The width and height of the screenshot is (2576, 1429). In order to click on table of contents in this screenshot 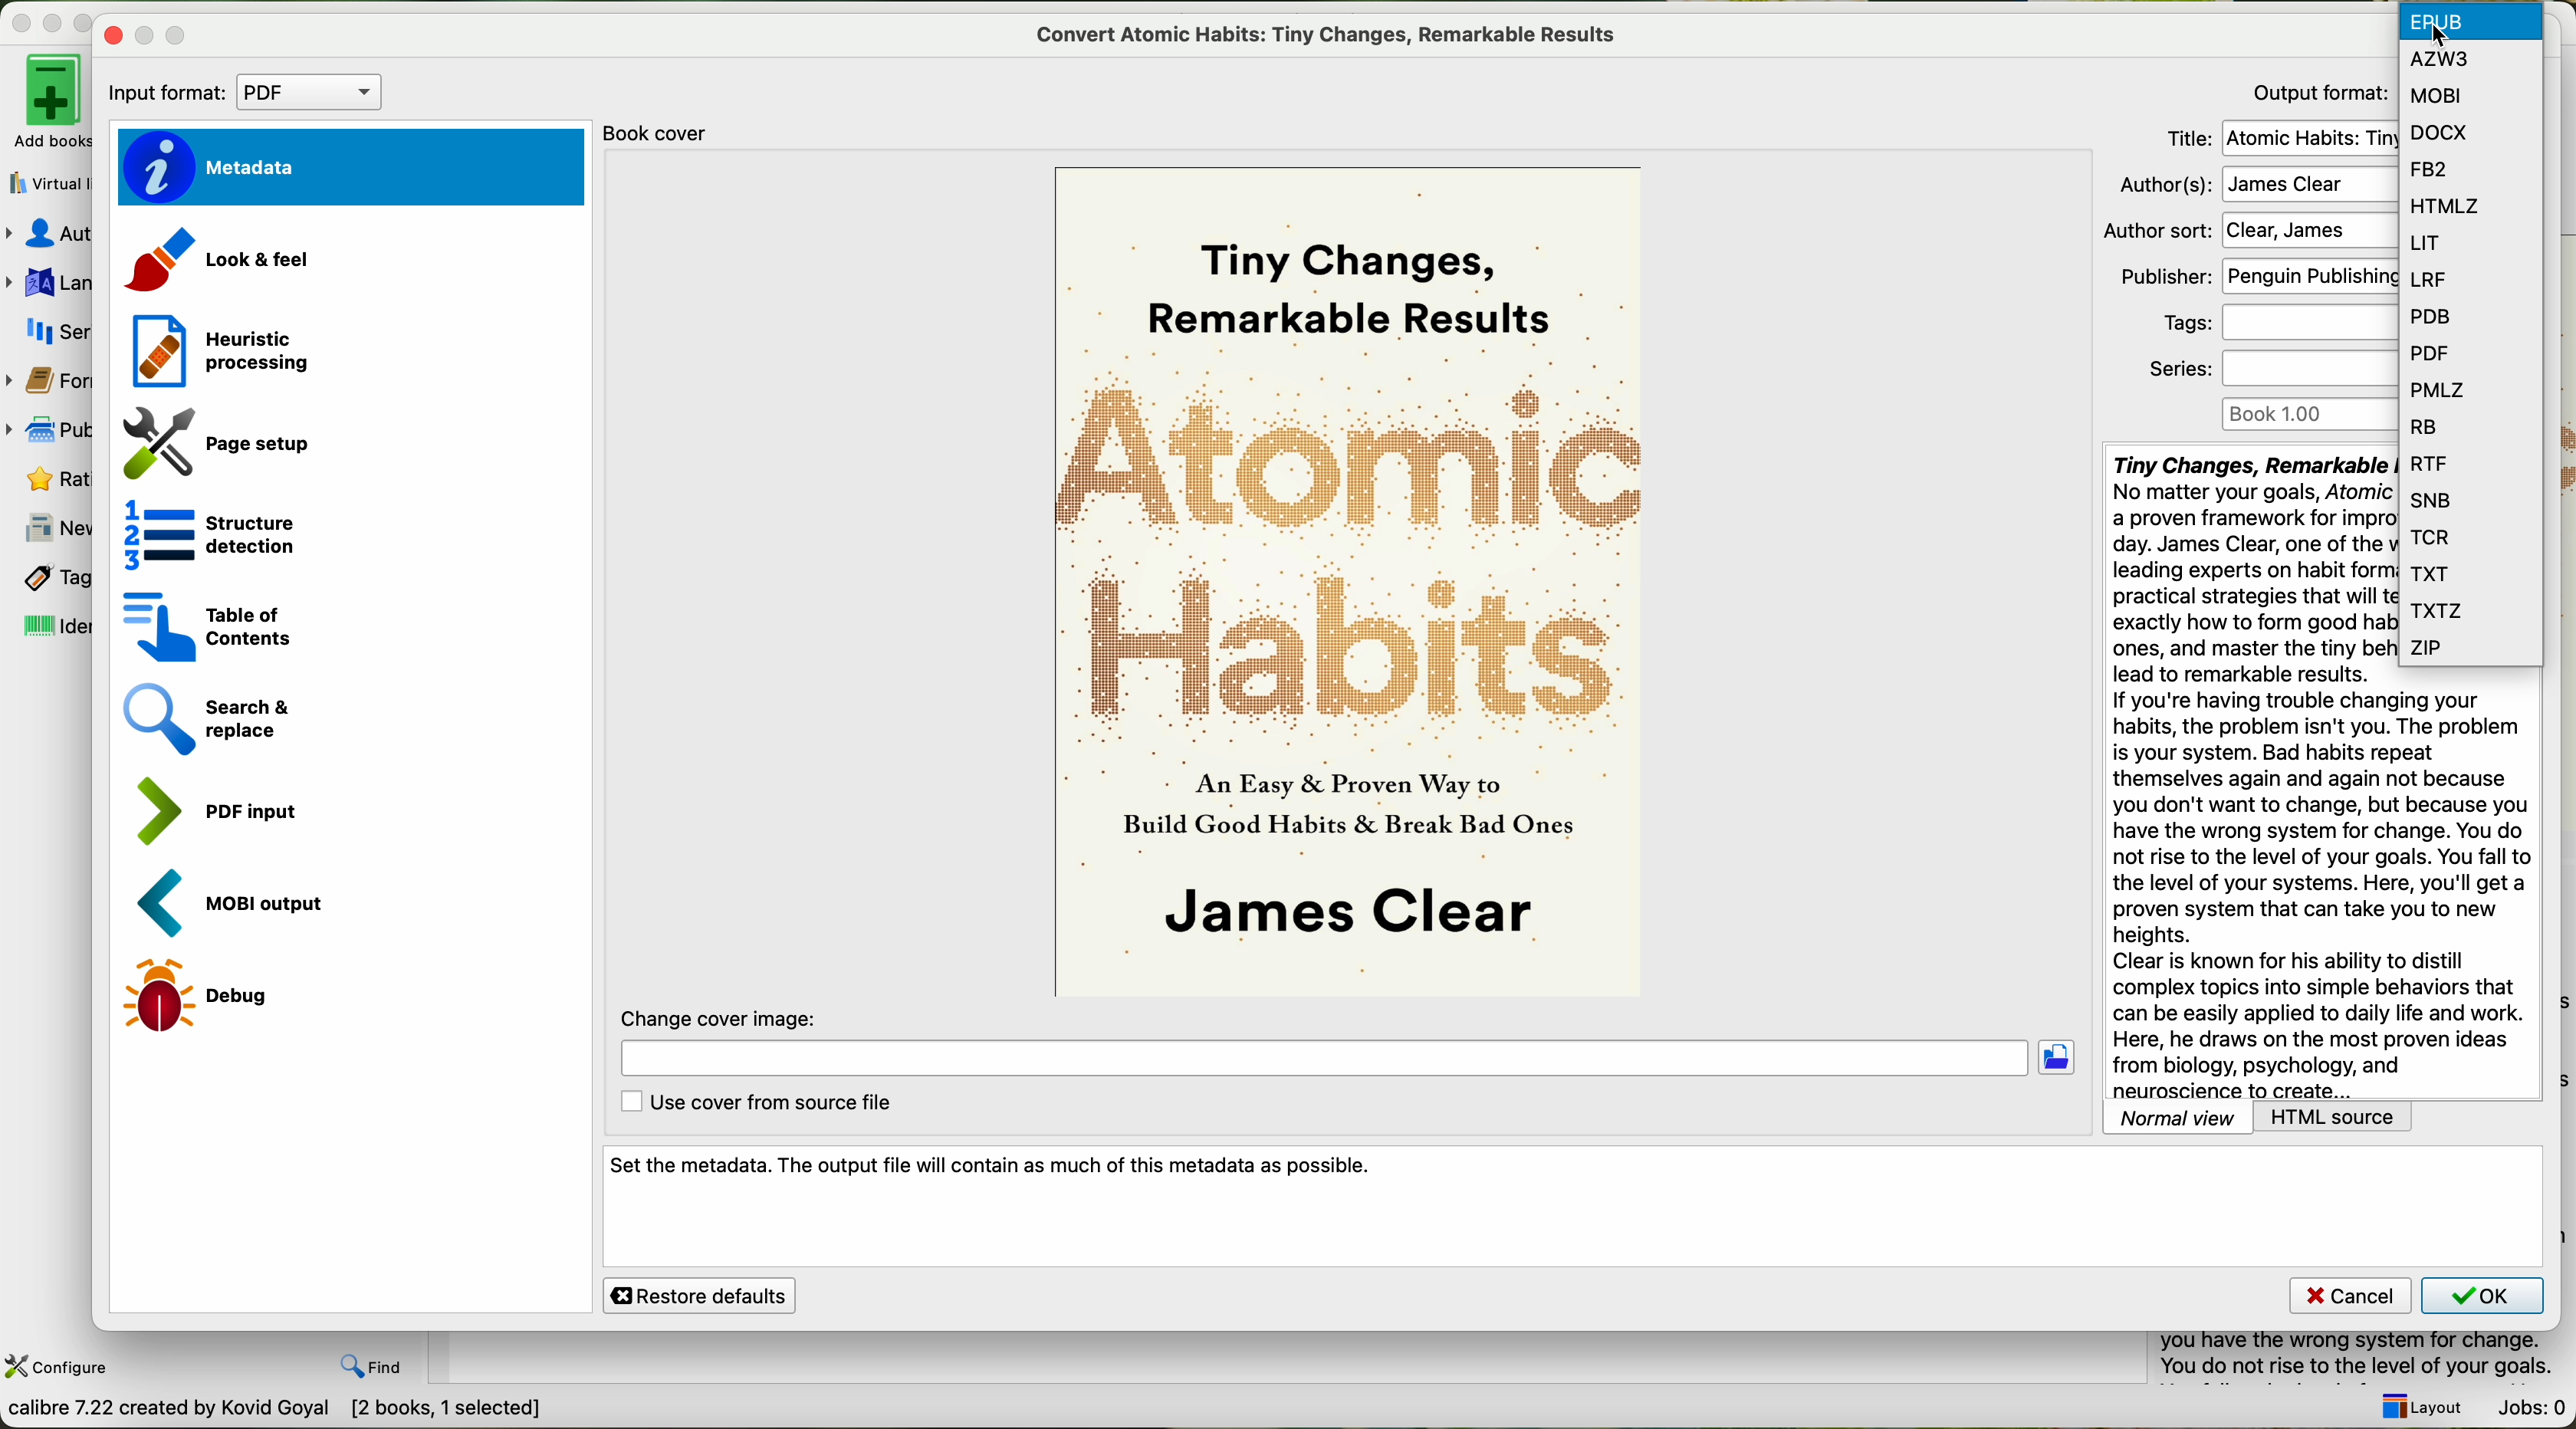, I will do `click(201, 623)`.